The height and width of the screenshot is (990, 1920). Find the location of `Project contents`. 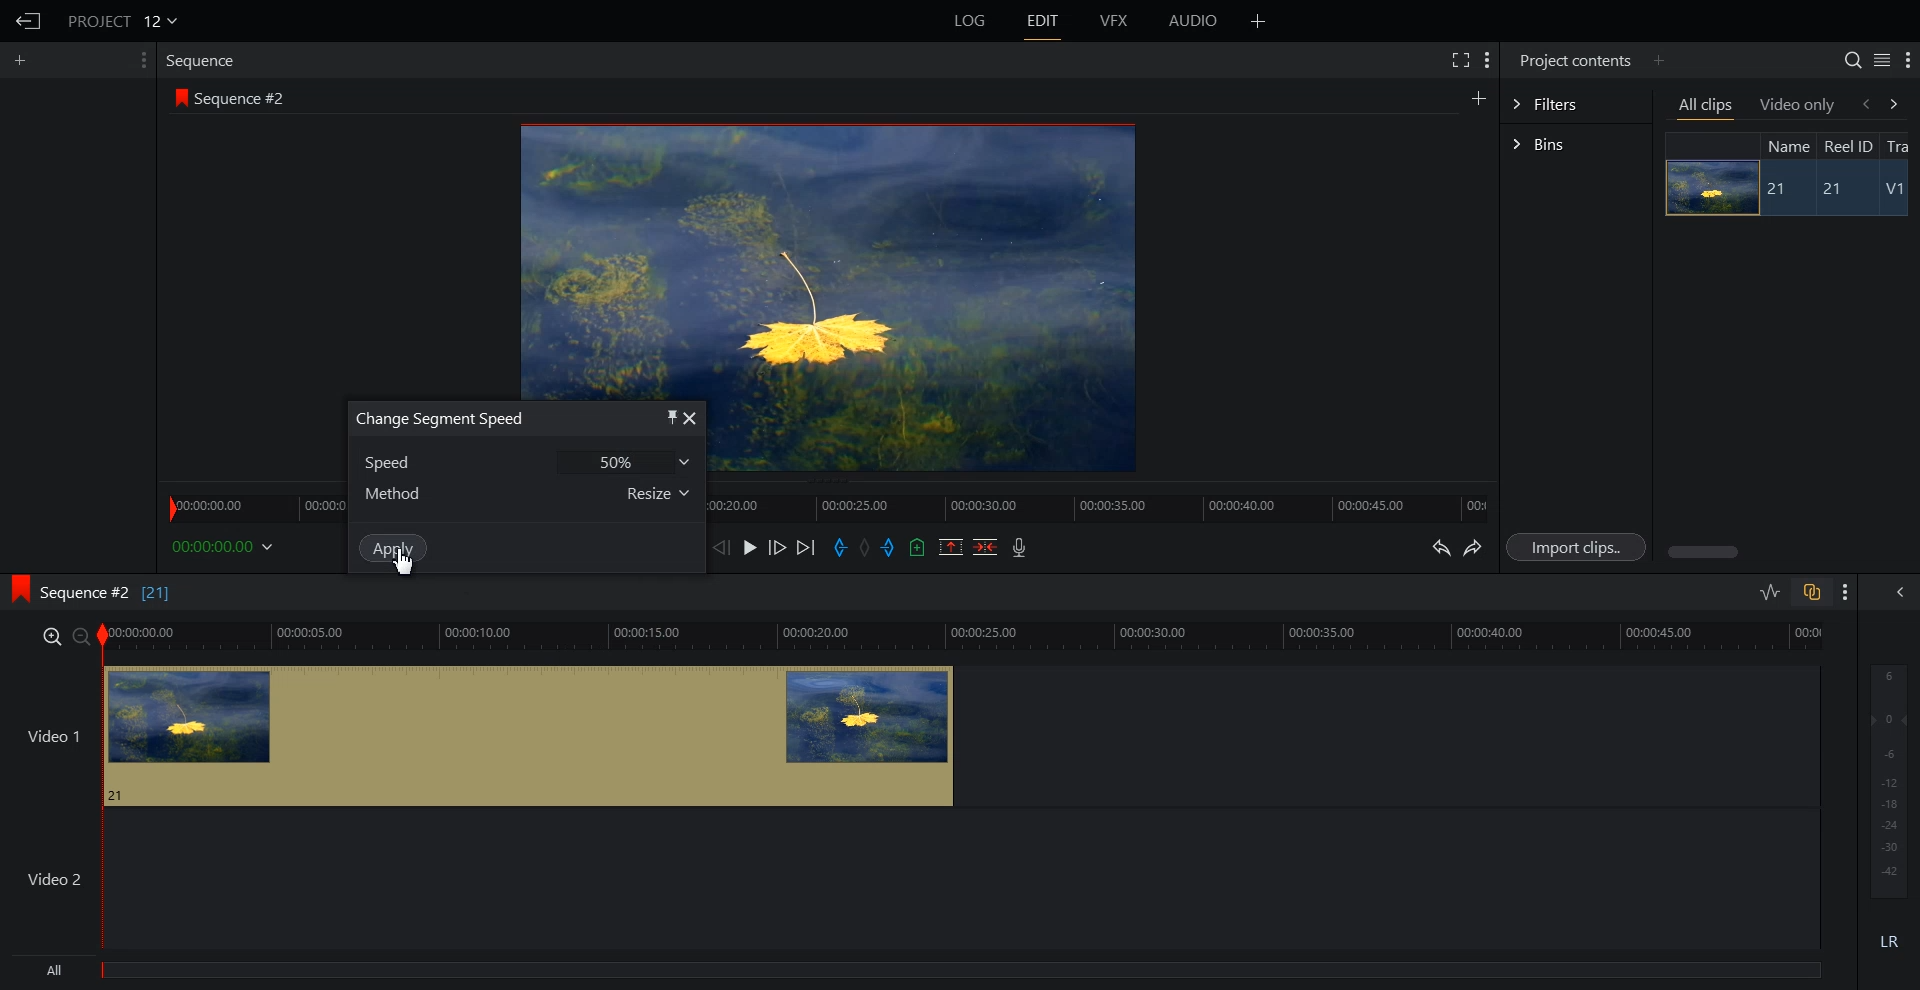

Project contents is located at coordinates (1573, 58).